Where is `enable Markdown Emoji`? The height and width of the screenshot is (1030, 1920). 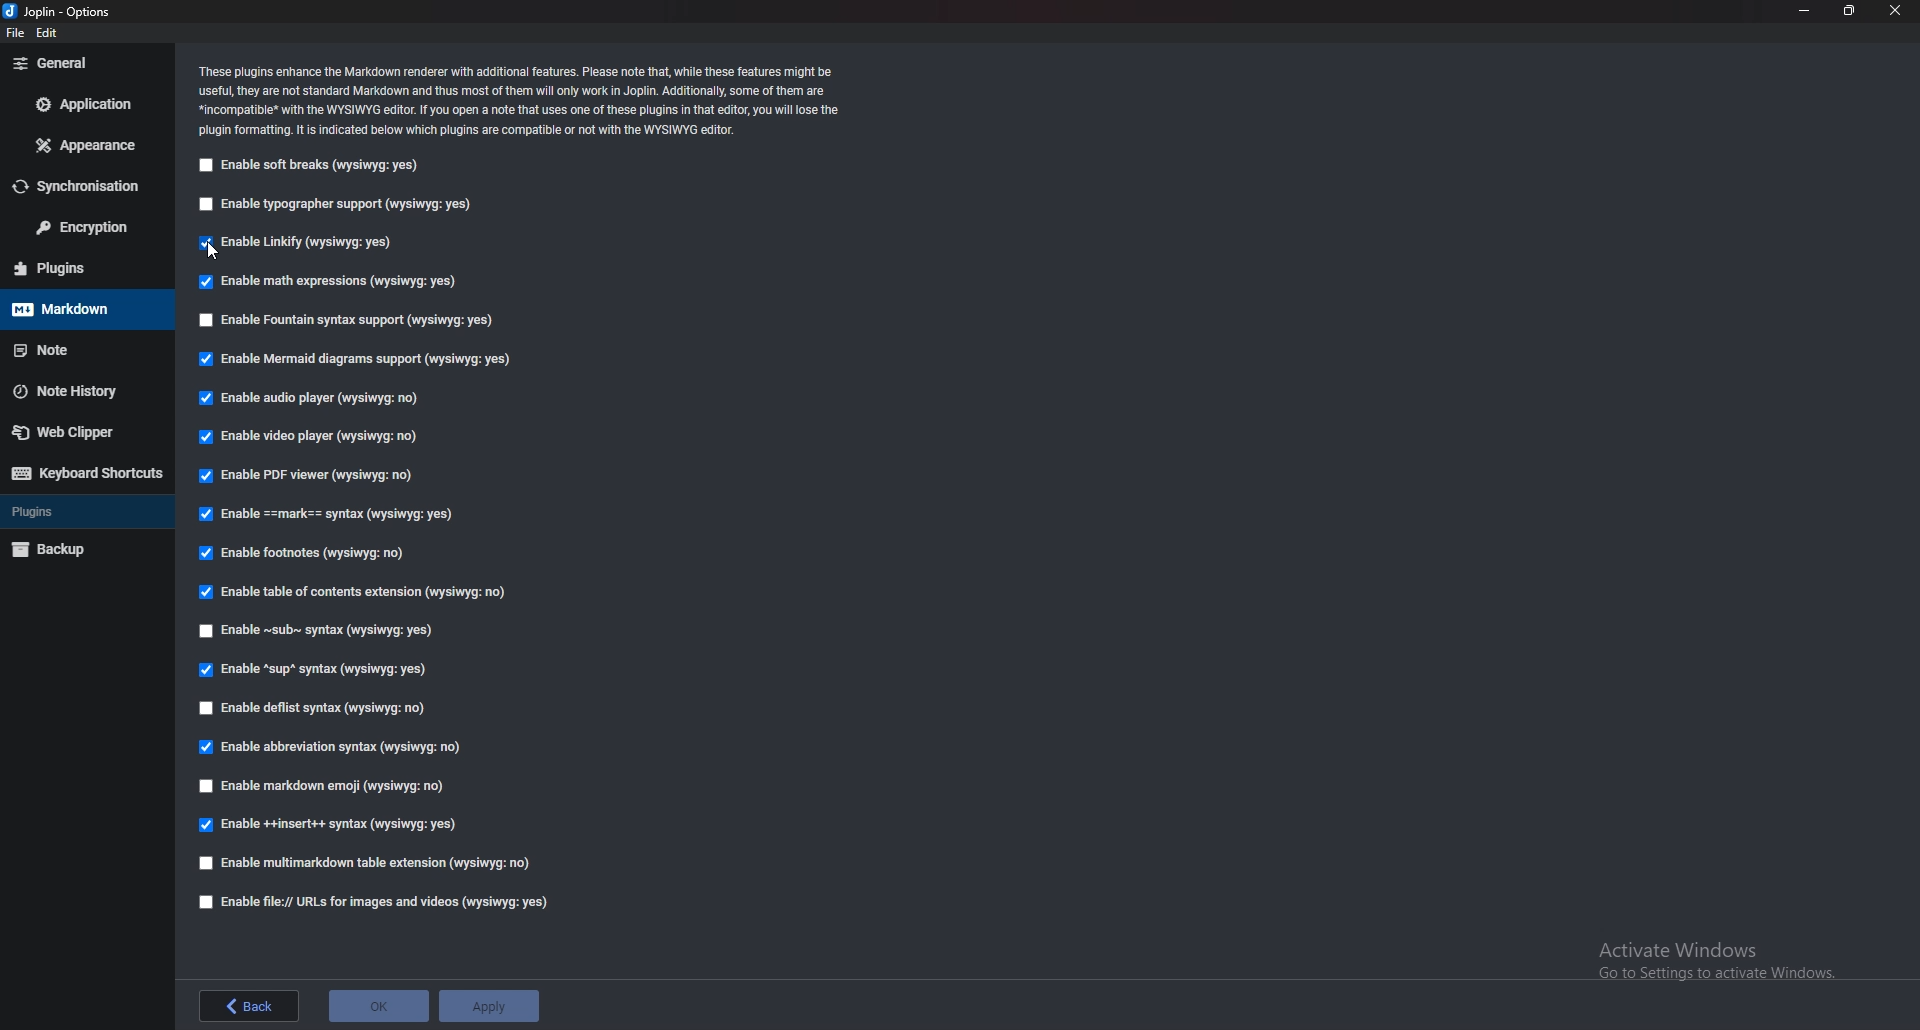
enable Markdown Emoji is located at coordinates (330, 787).